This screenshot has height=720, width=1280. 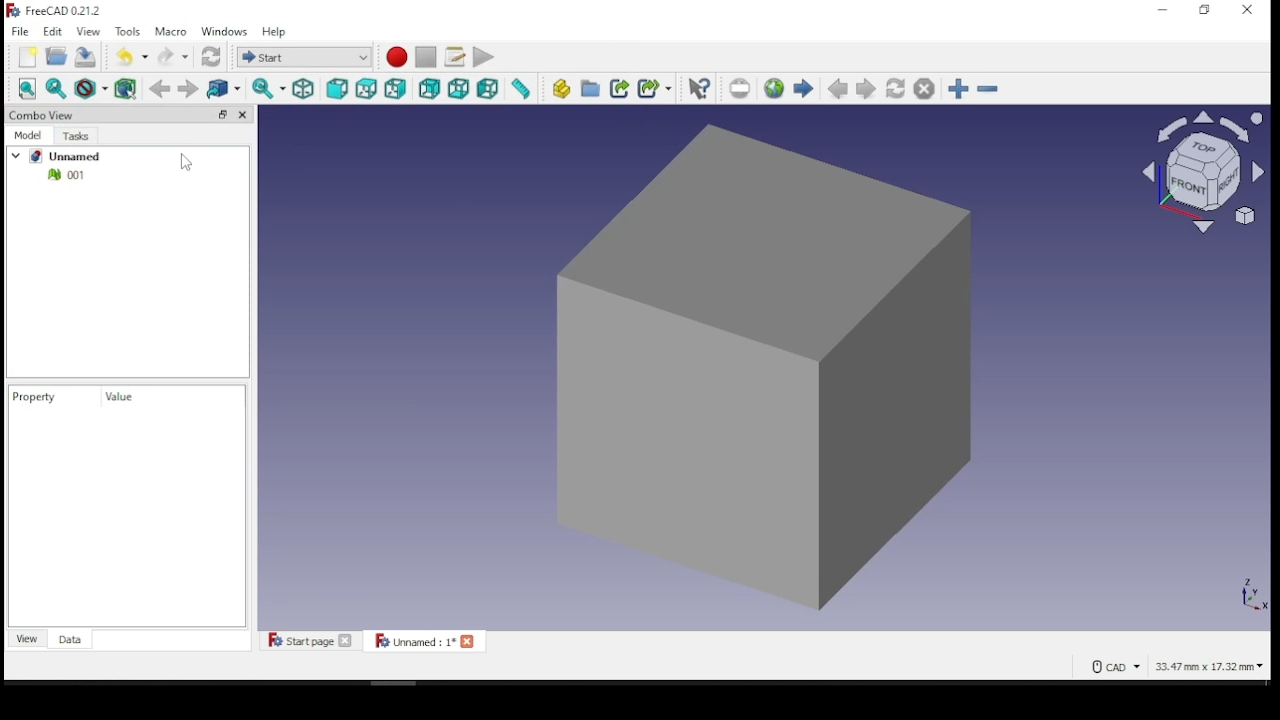 What do you see at coordinates (894, 87) in the screenshot?
I see `refresh web page` at bounding box center [894, 87].